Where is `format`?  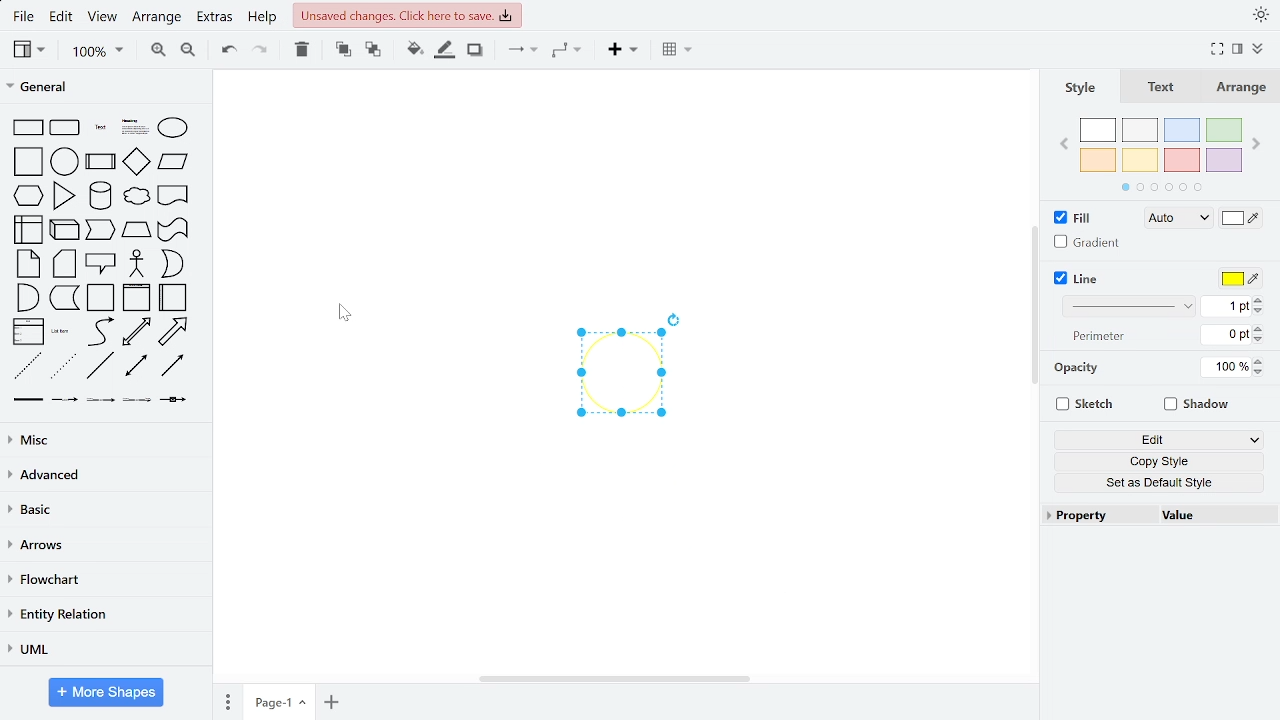 format is located at coordinates (1235, 48).